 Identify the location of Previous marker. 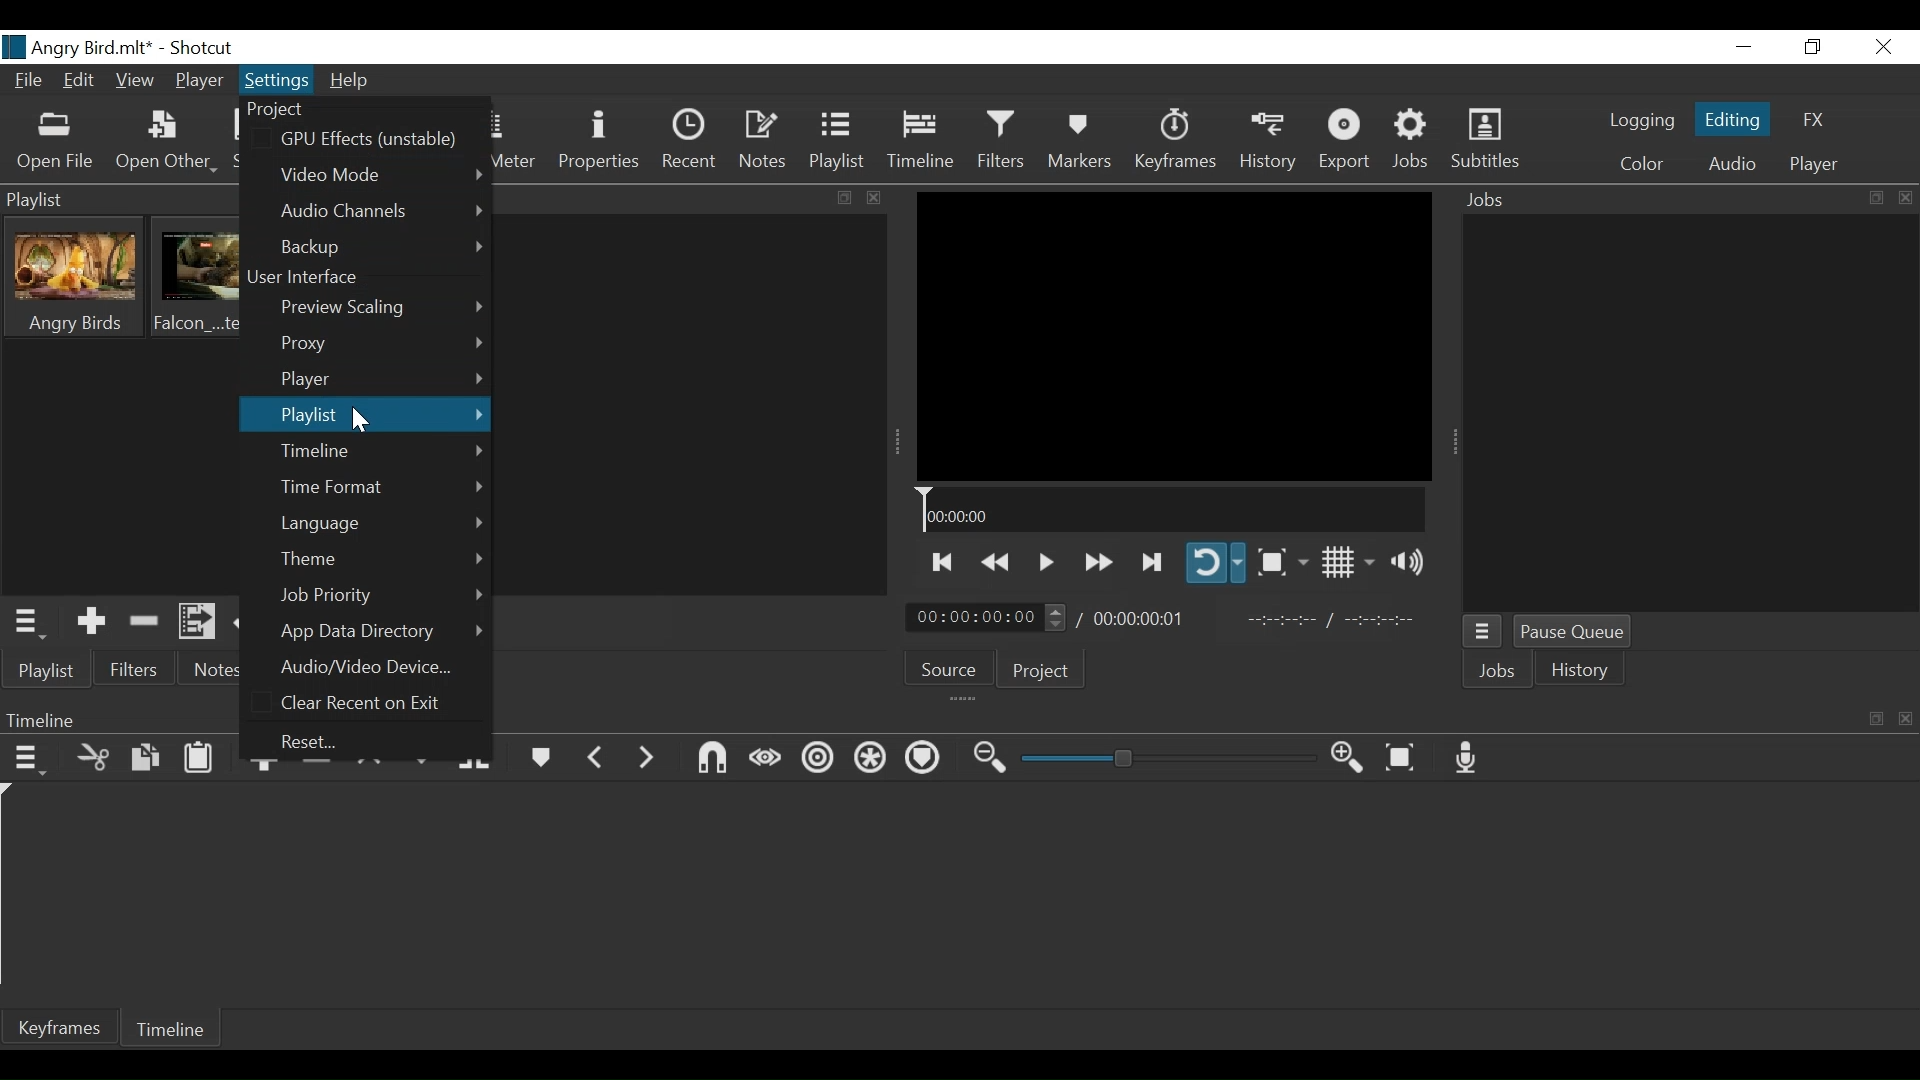
(596, 762).